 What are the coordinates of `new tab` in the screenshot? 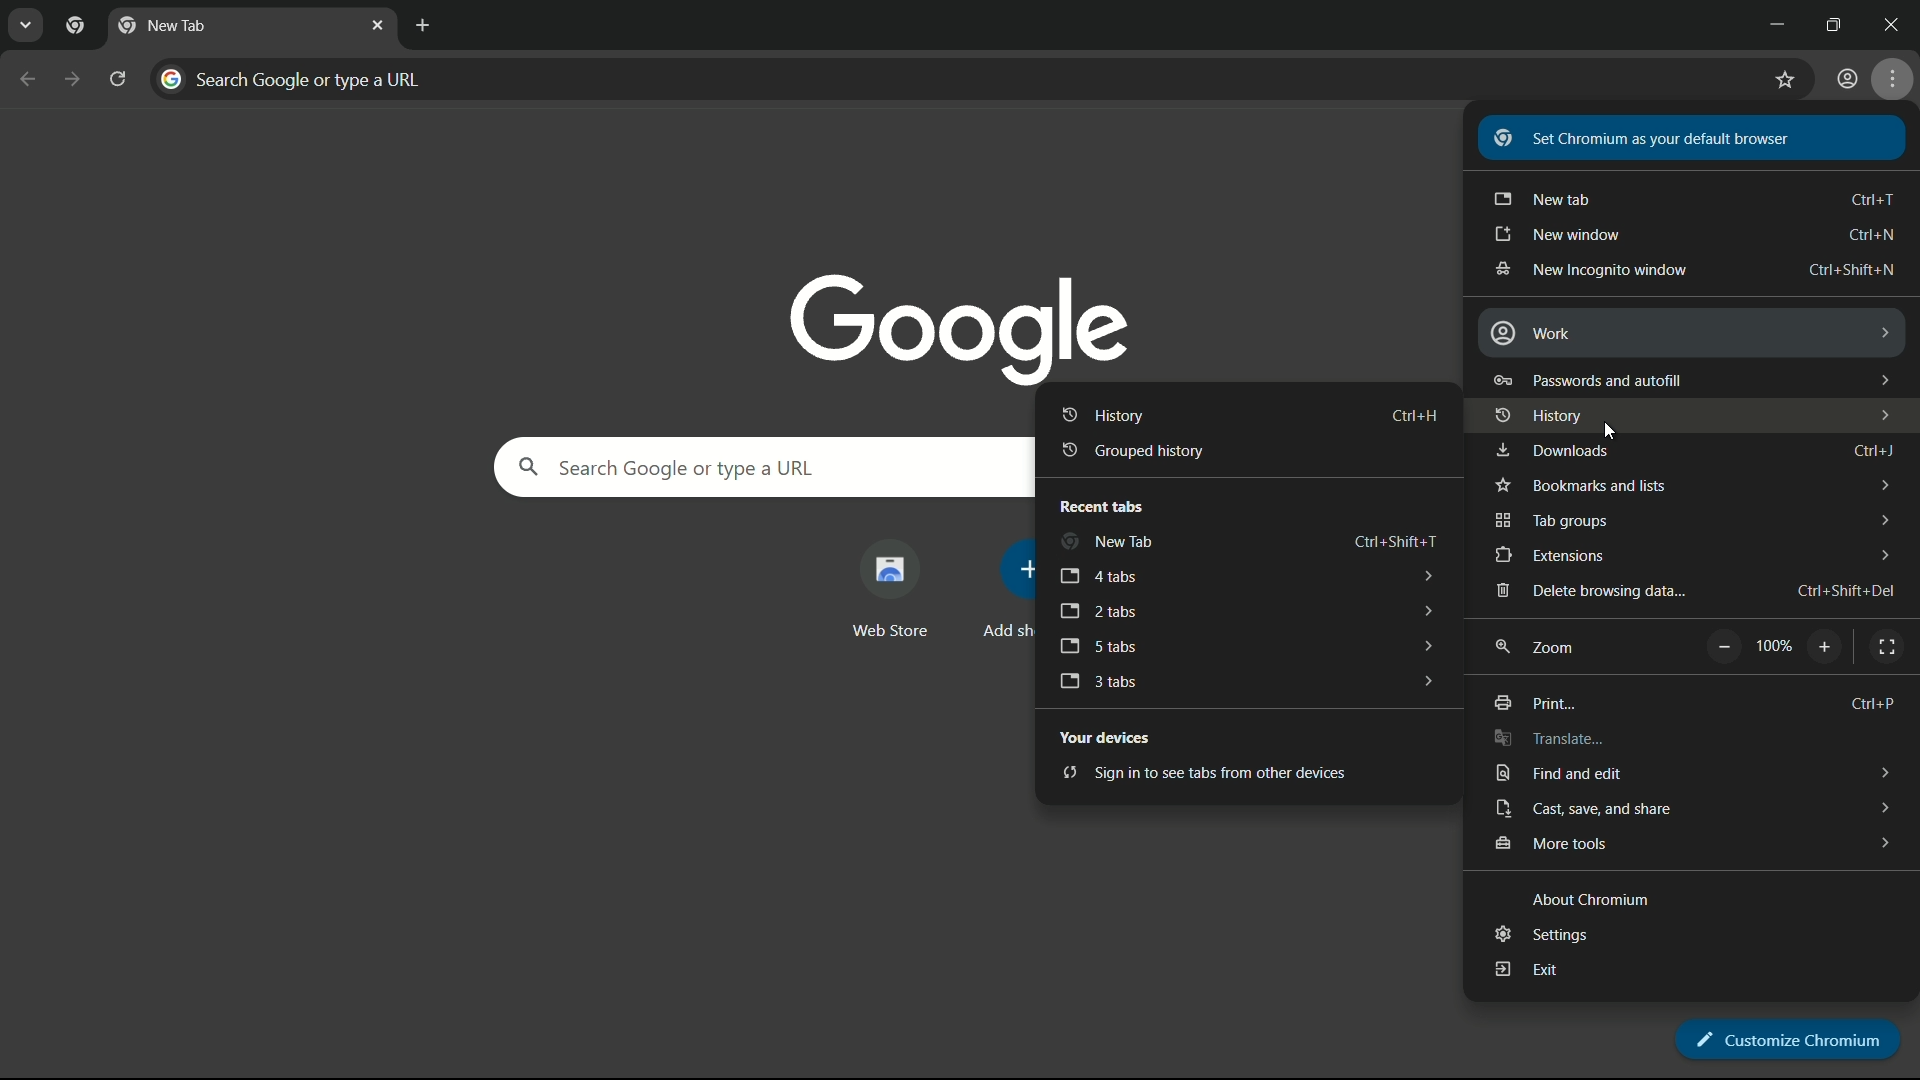 It's located at (1105, 542).